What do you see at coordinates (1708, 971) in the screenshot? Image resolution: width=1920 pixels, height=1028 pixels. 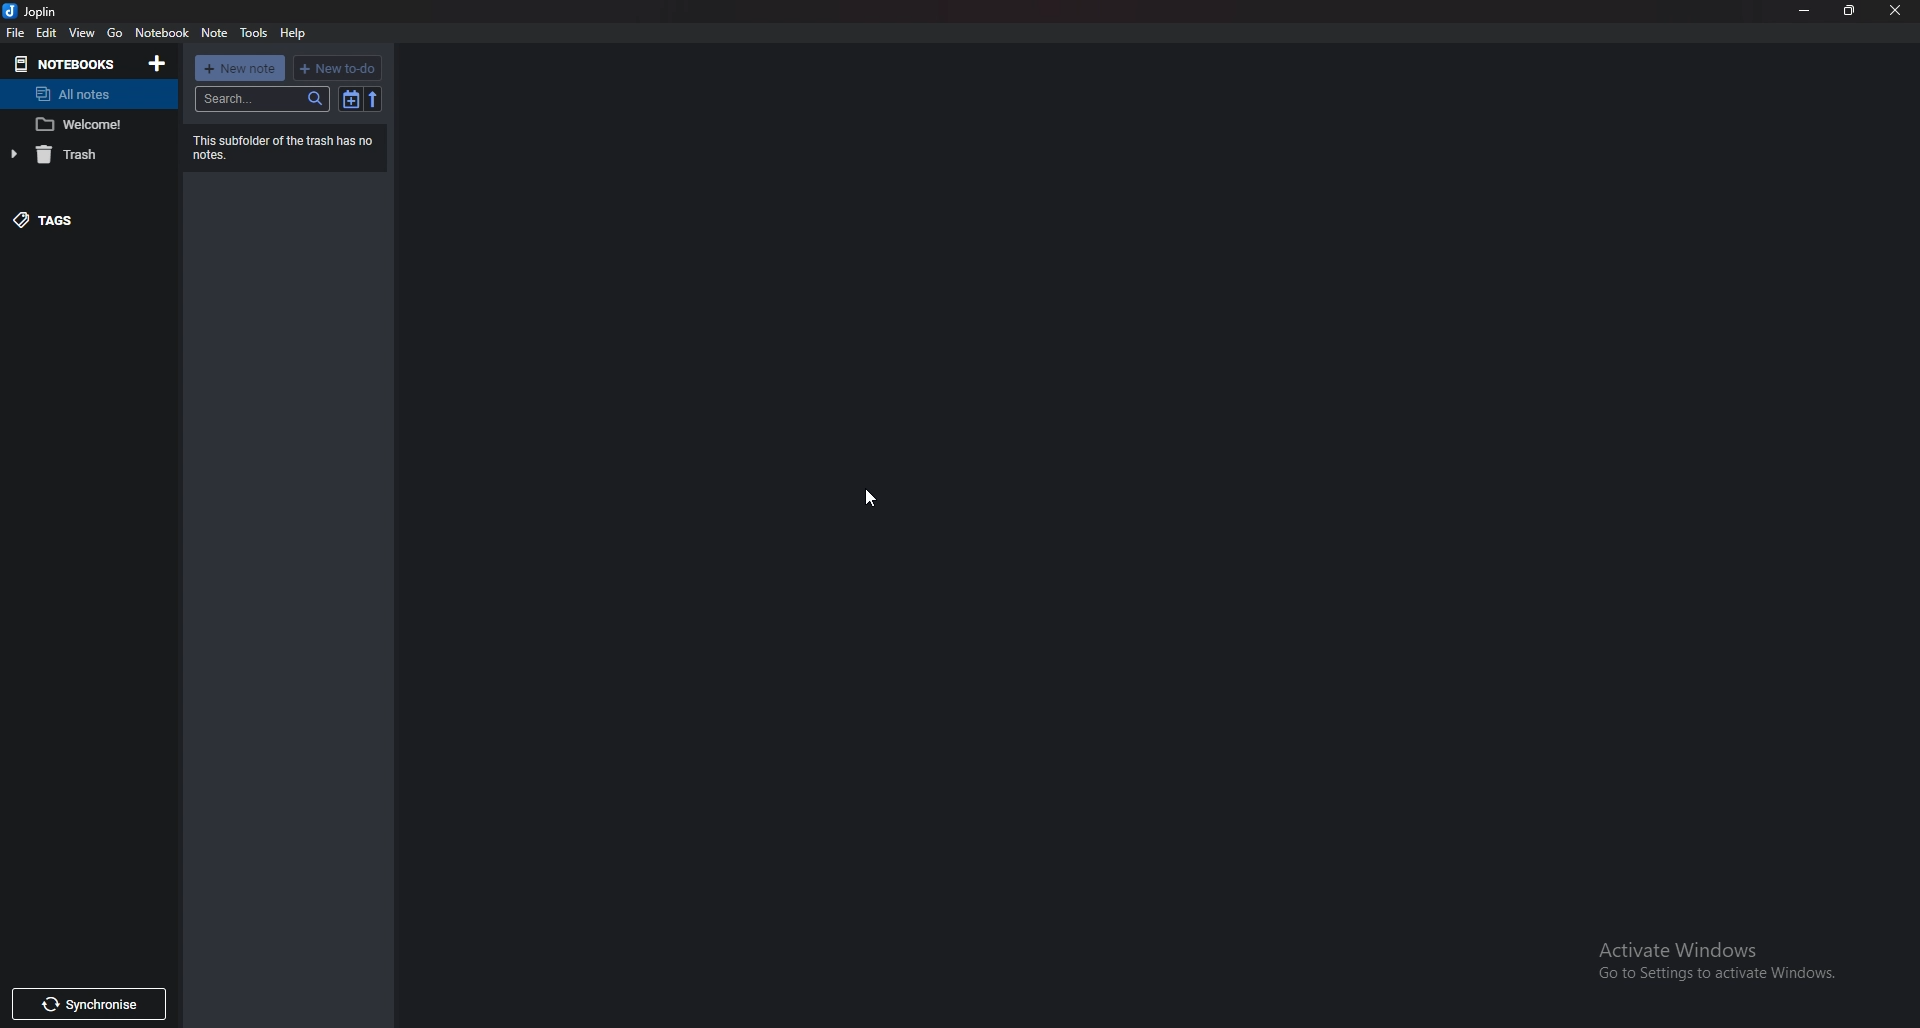 I see `Activate Windows
Go to Settings to activate Windows.` at bounding box center [1708, 971].